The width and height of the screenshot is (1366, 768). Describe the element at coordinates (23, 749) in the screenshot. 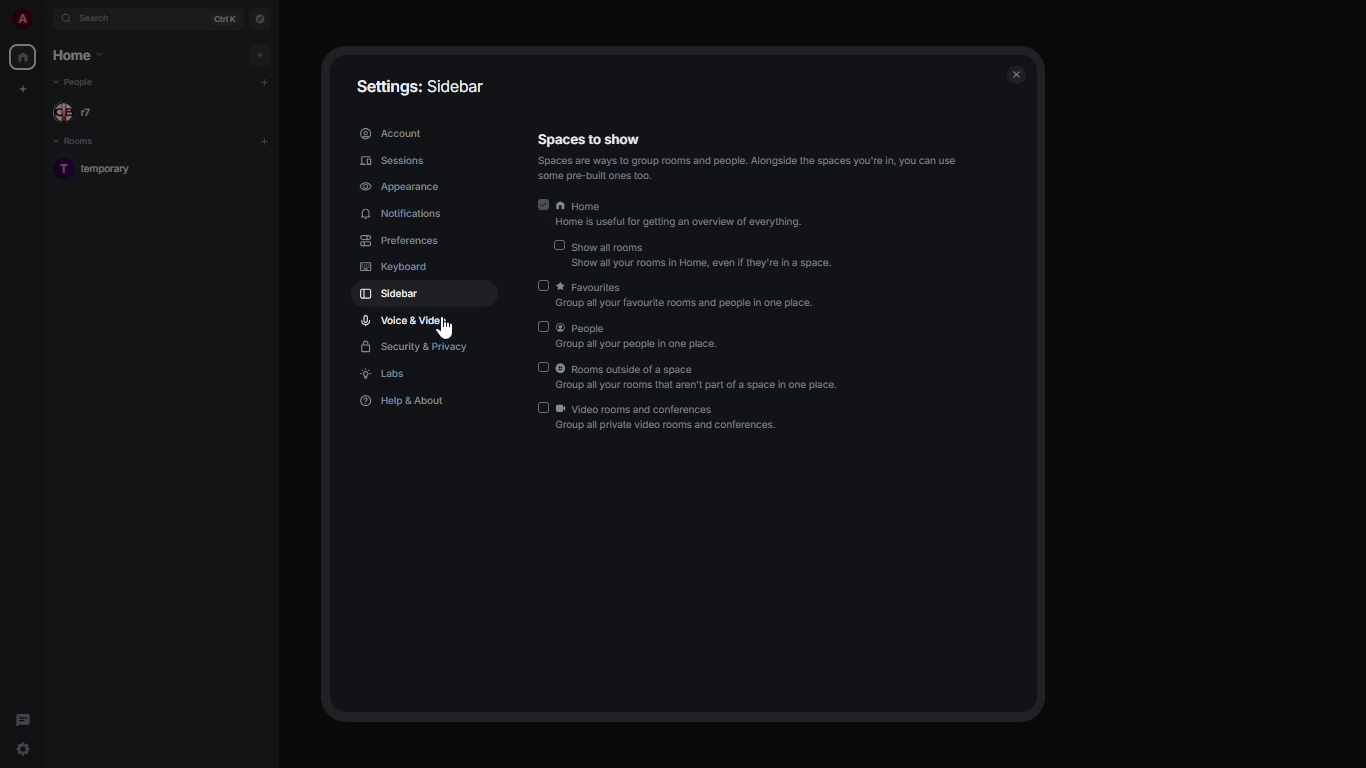

I see `quick settings` at that location.